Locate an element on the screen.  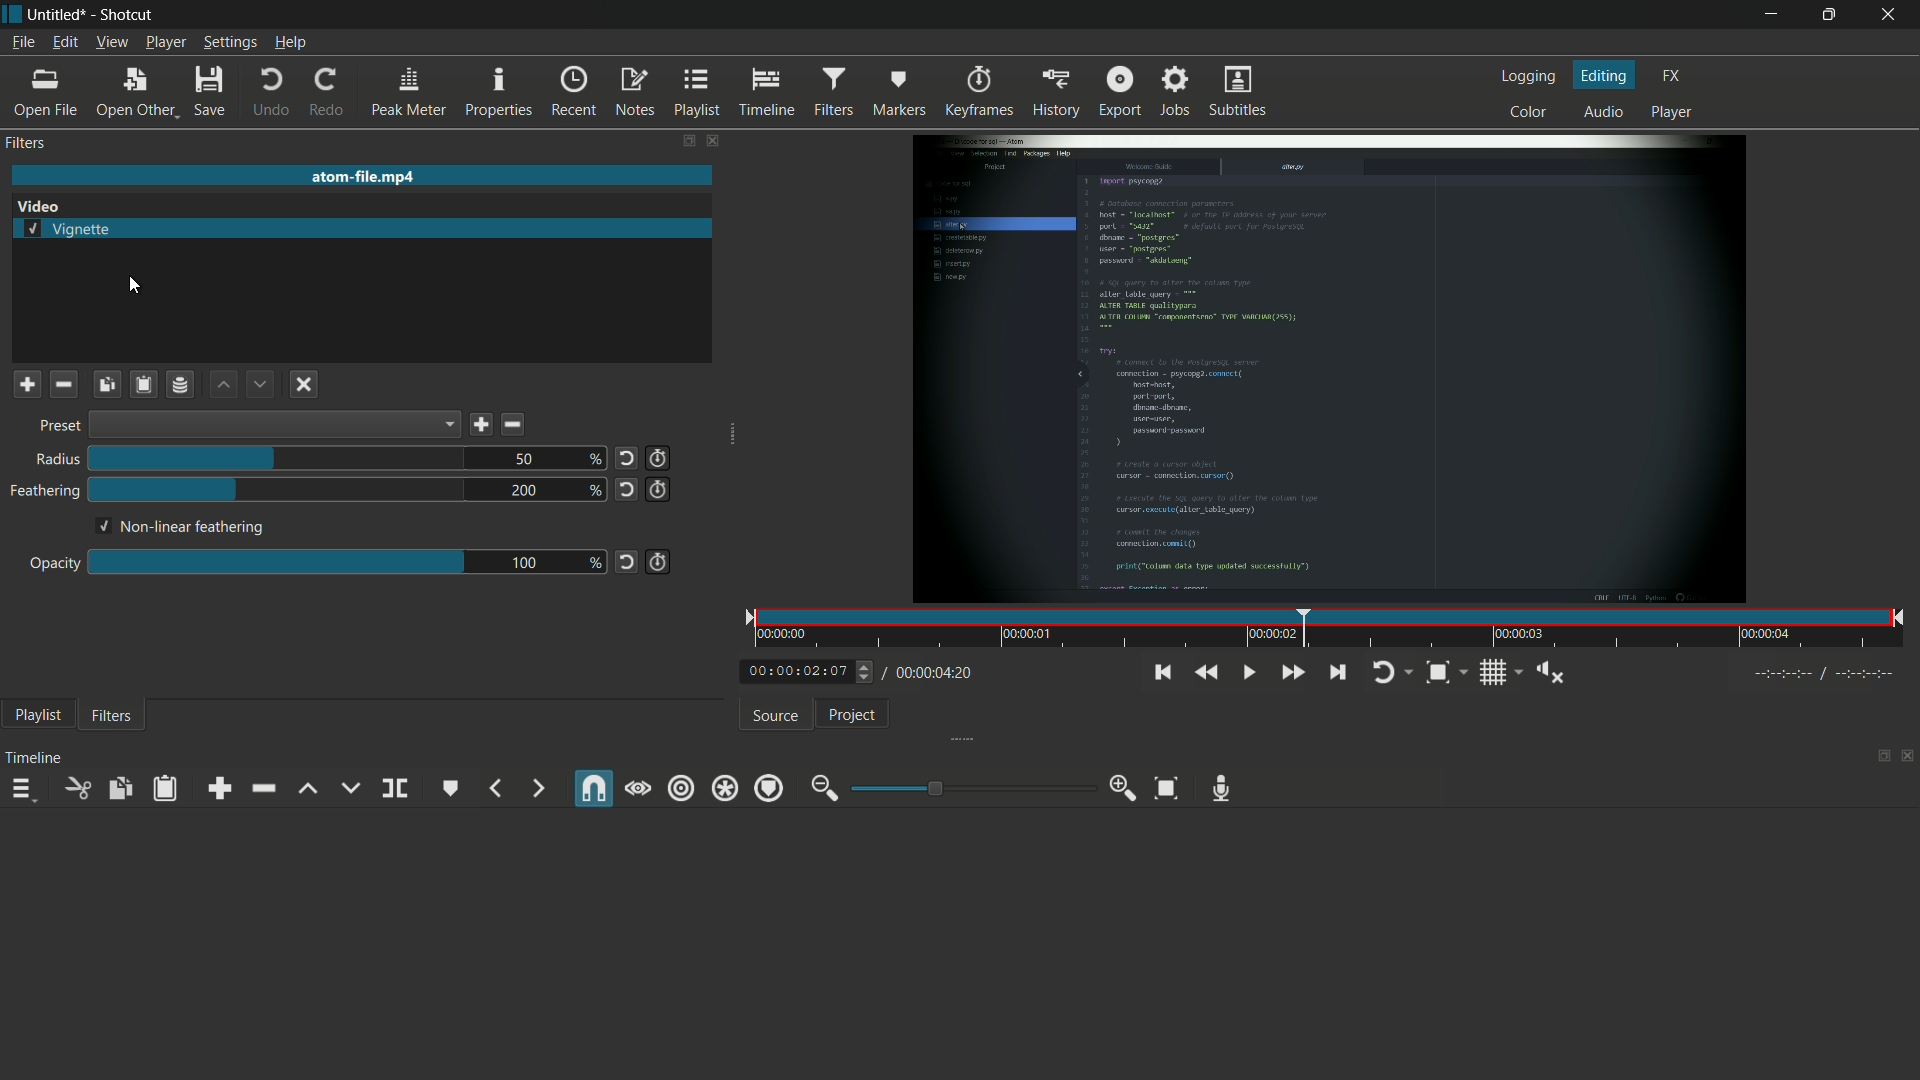
feathering is located at coordinates (41, 491).